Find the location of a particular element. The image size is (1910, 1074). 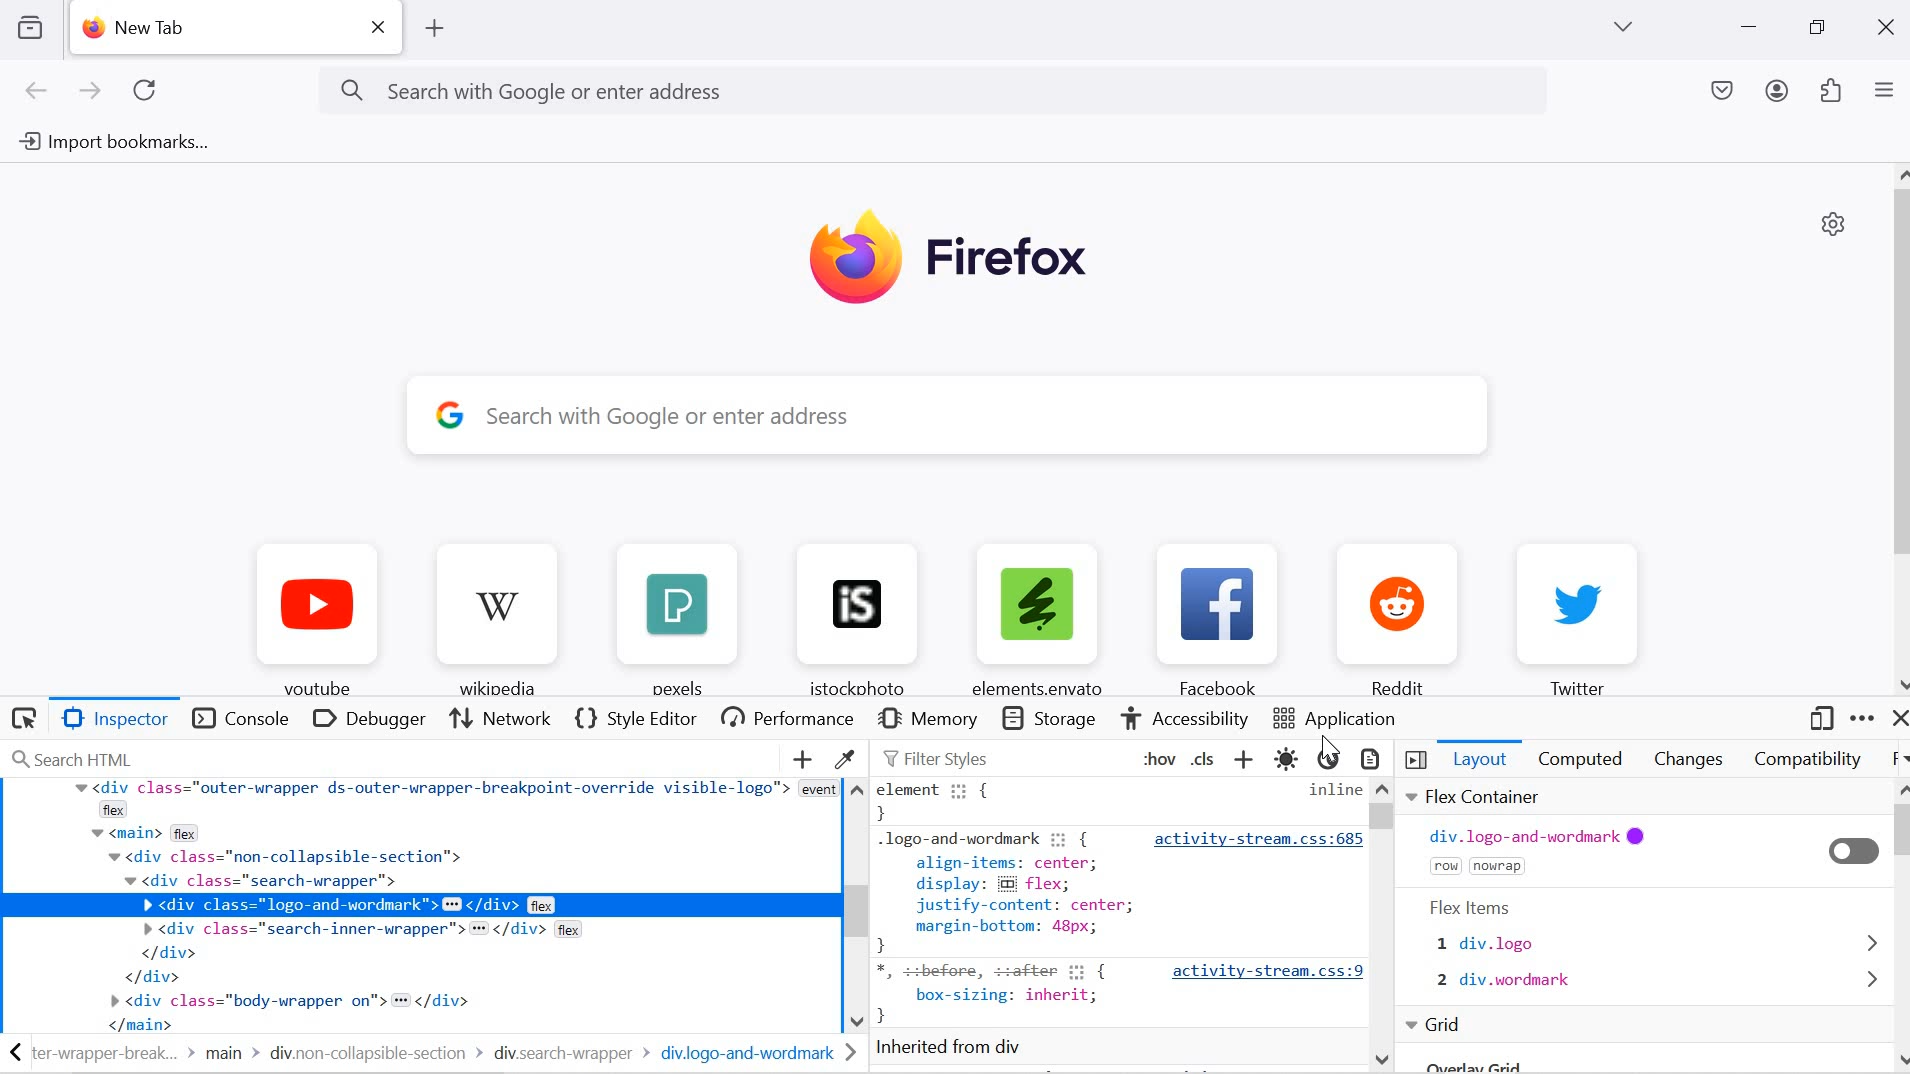

div class="outer-wrapper ds-outer-wrapper-breakpoint-override visible-logo"> eventflexv <main> flexw  <div class="non-collapsible-section">w <div class="search-urapper">»  <div class="search-inner-wrapper"> =  </div> flex</div></div>» <div class="body-wrapper on"> = </div>Tr is located at coordinates (450, 903).